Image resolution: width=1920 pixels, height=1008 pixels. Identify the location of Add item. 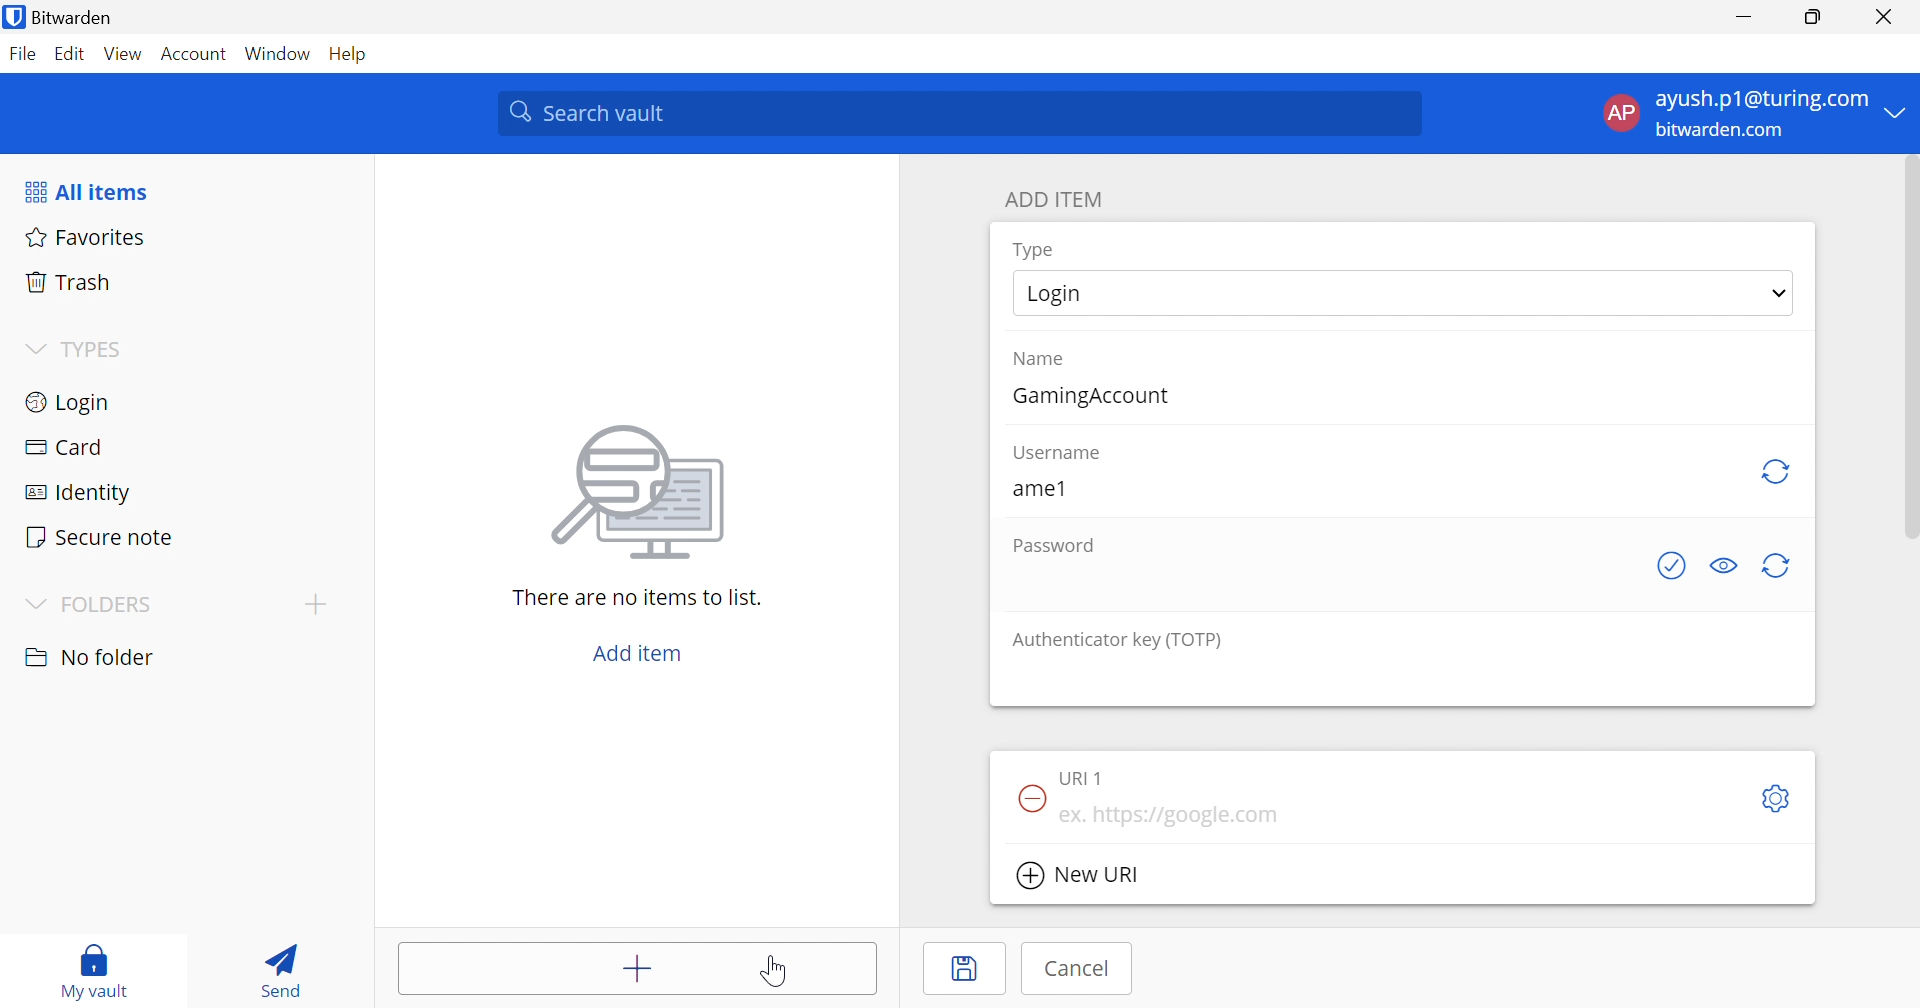
(632, 652).